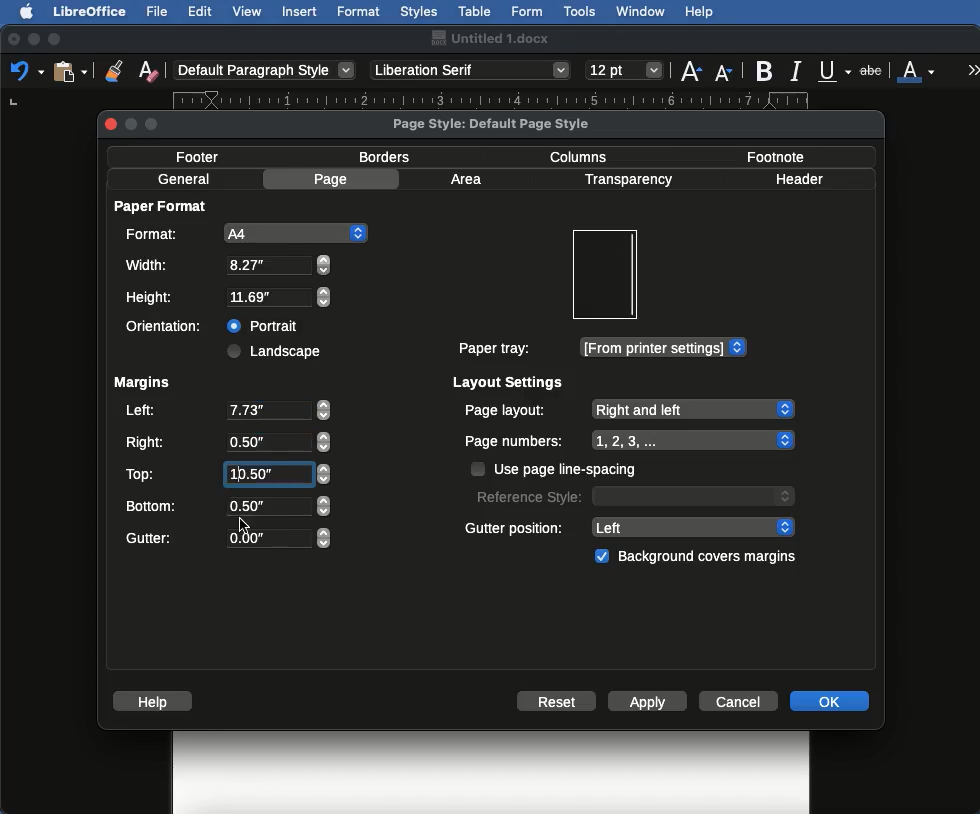 The image size is (980, 814). I want to click on Columns, so click(584, 155).